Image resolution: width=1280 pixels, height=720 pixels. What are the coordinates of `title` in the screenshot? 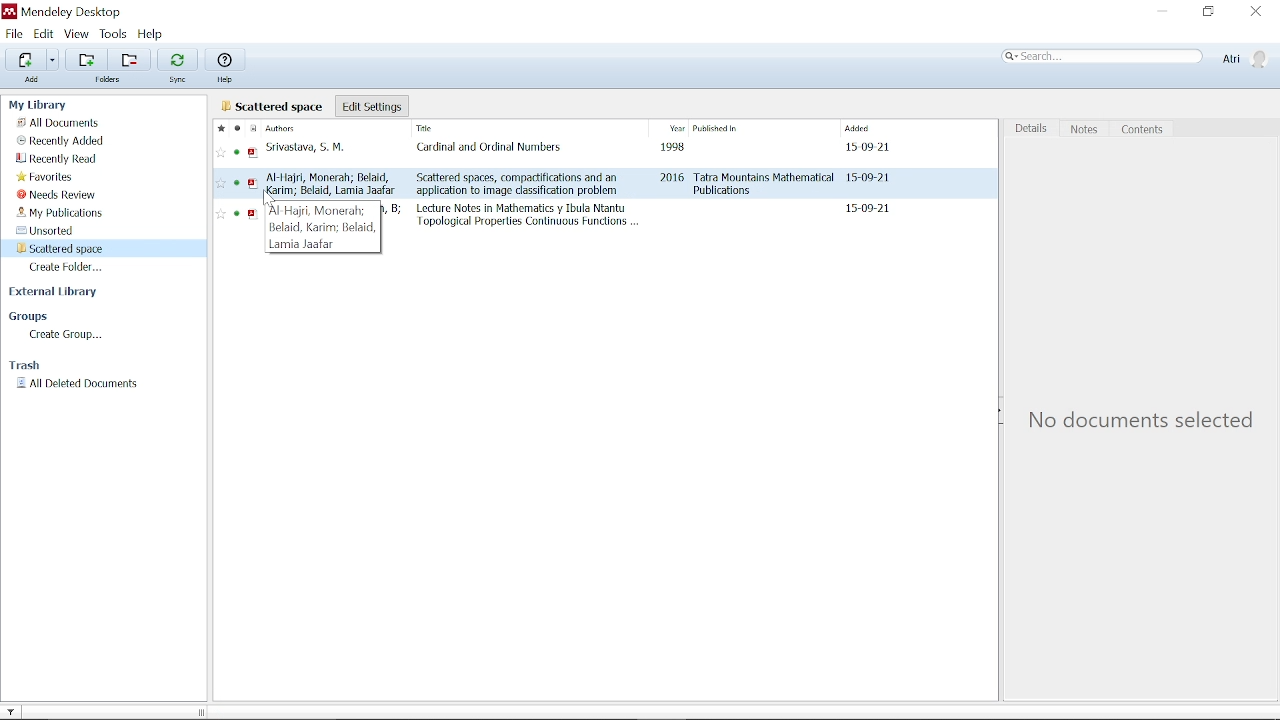 It's located at (528, 216).